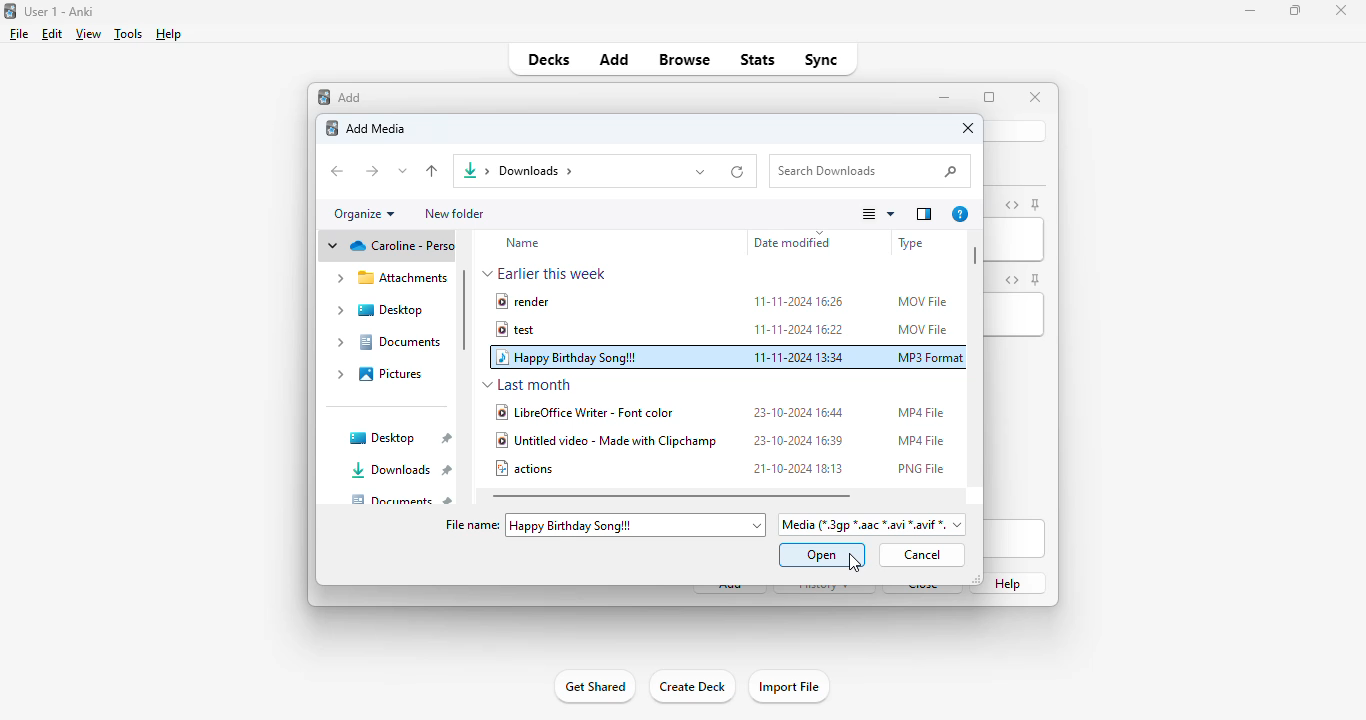 This screenshot has height=720, width=1366. Describe the element at coordinates (921, 412) in the screenshot. I see `MP4 file` at that location.